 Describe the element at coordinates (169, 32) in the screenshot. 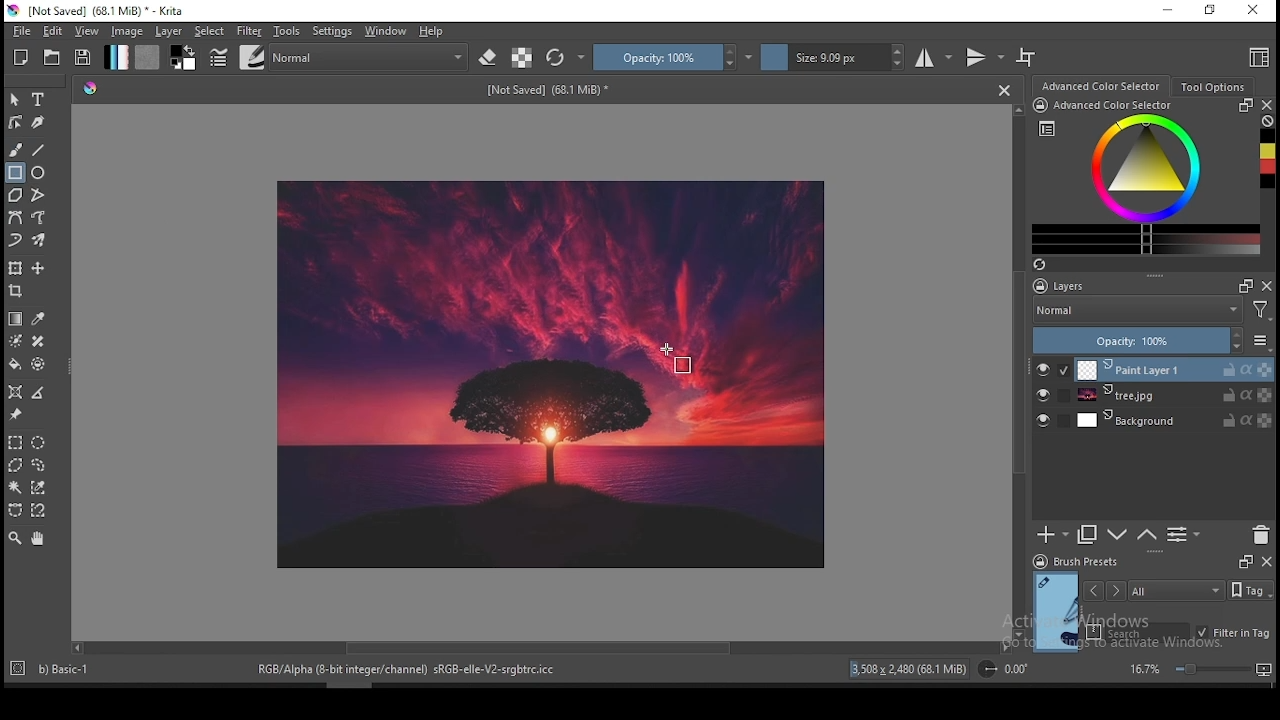

I see `layer` at that location.